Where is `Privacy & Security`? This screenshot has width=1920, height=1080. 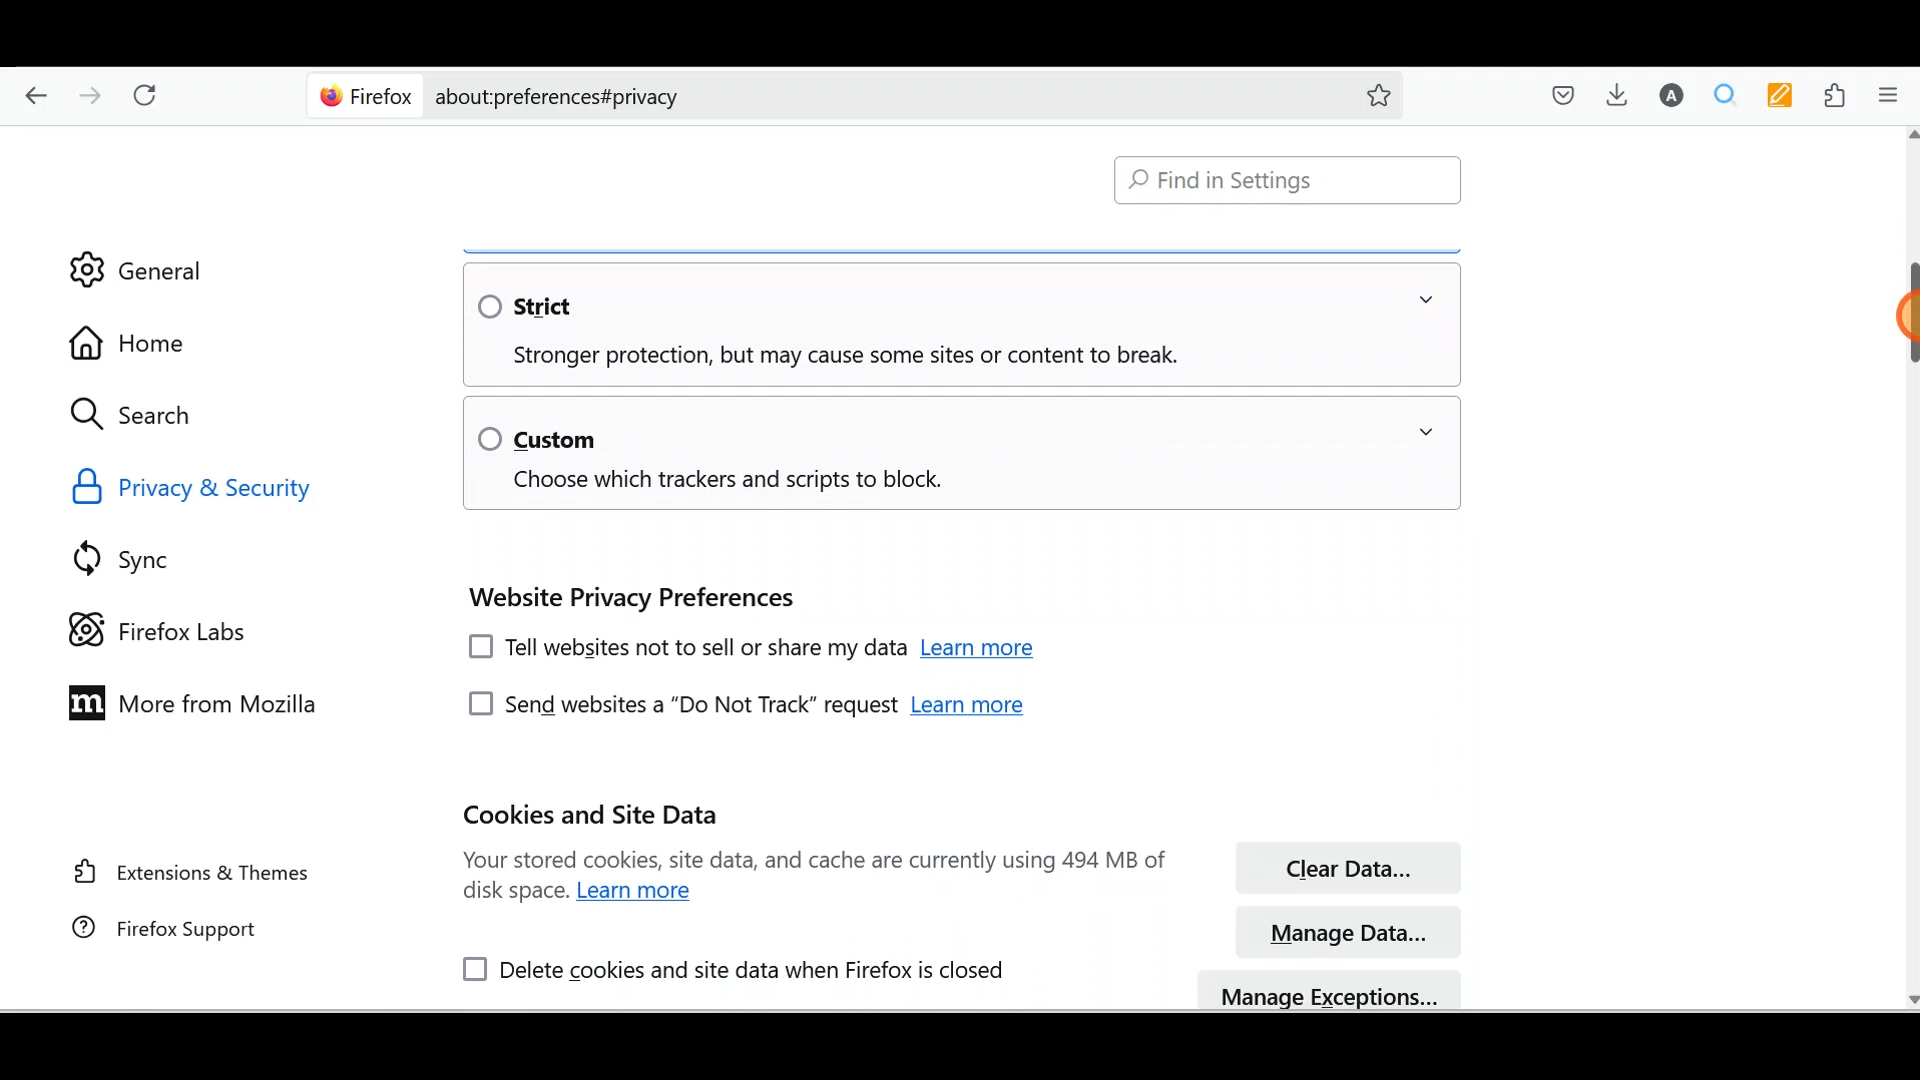
Privacy & Security is located at coordinates (218, 488).